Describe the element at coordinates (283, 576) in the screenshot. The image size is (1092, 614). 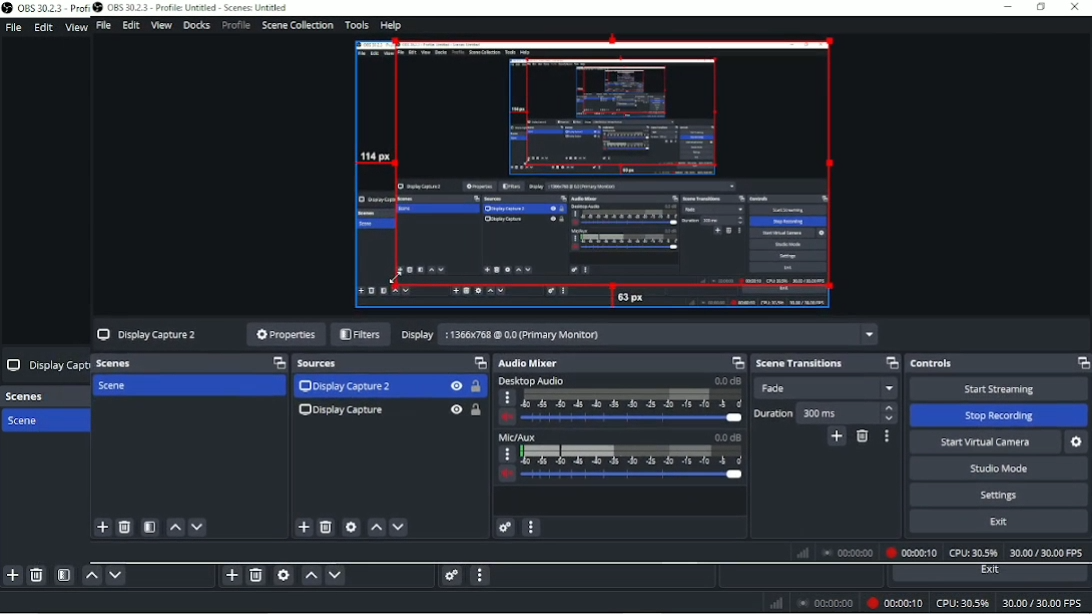
I see `Open source properties` at that location.